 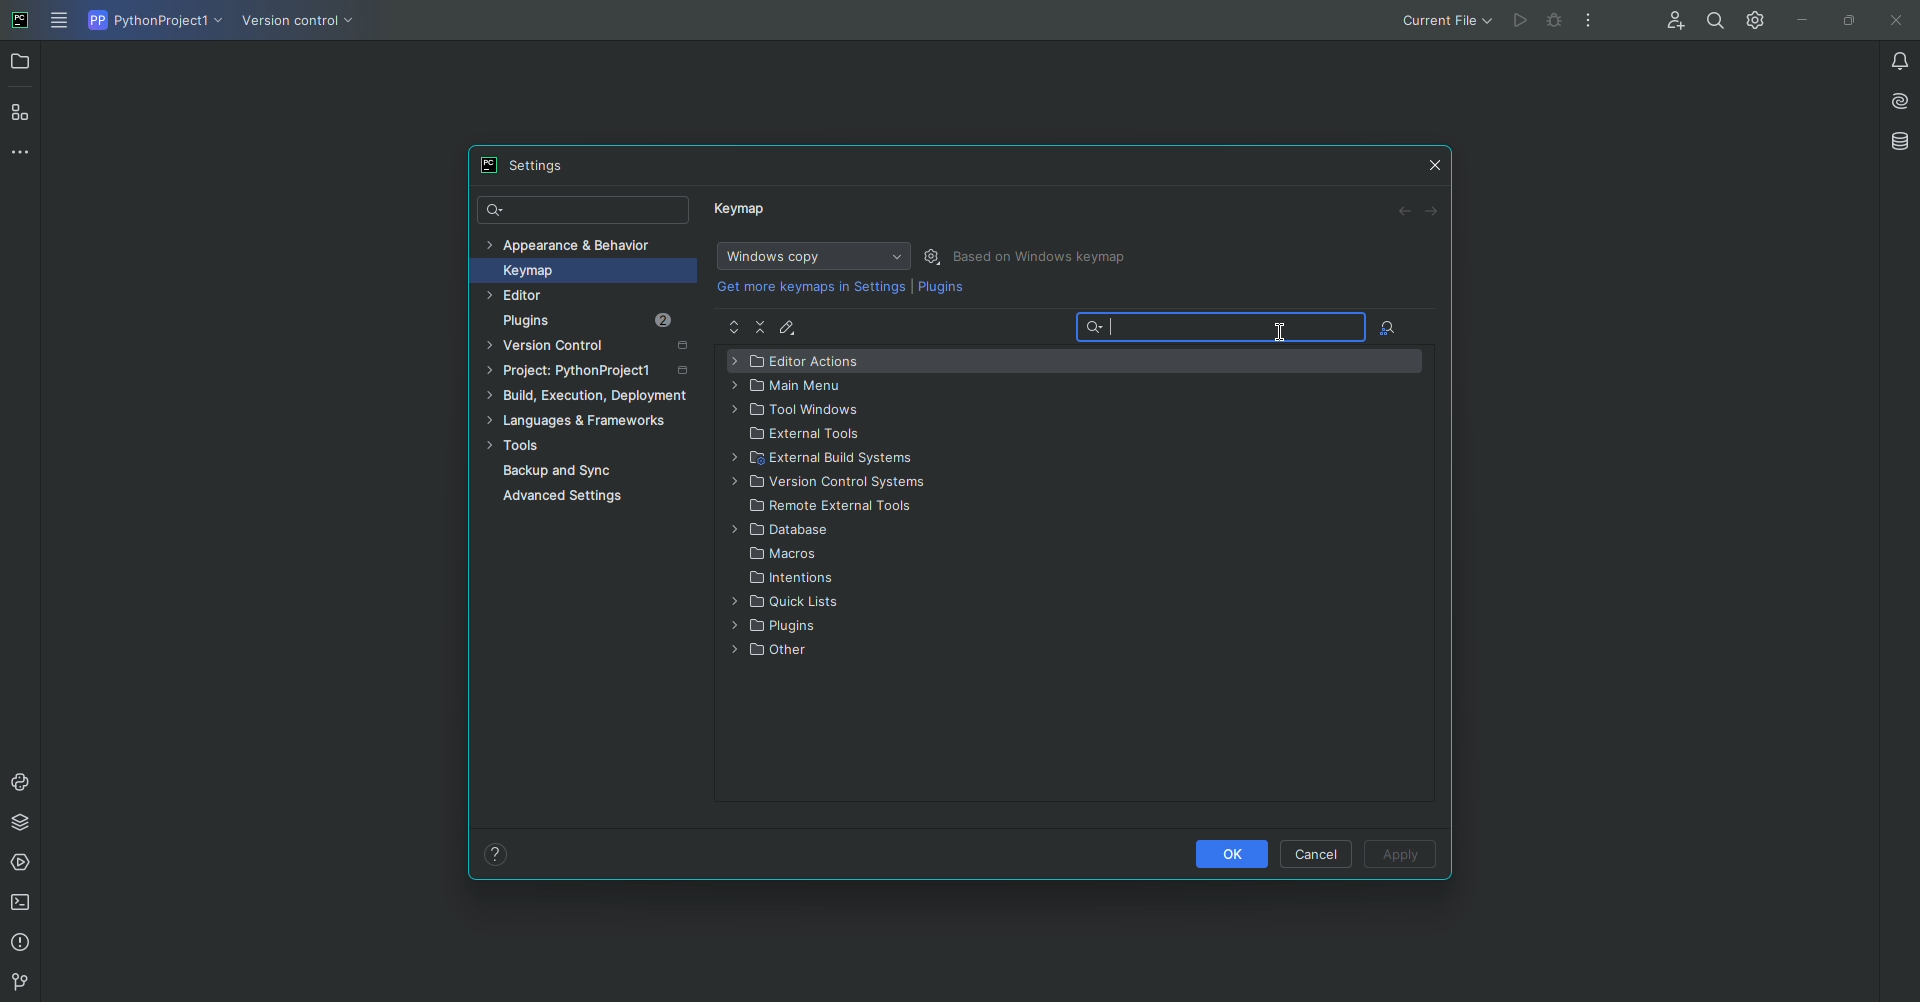 I want to click on Search, so click(x=585, y=211).